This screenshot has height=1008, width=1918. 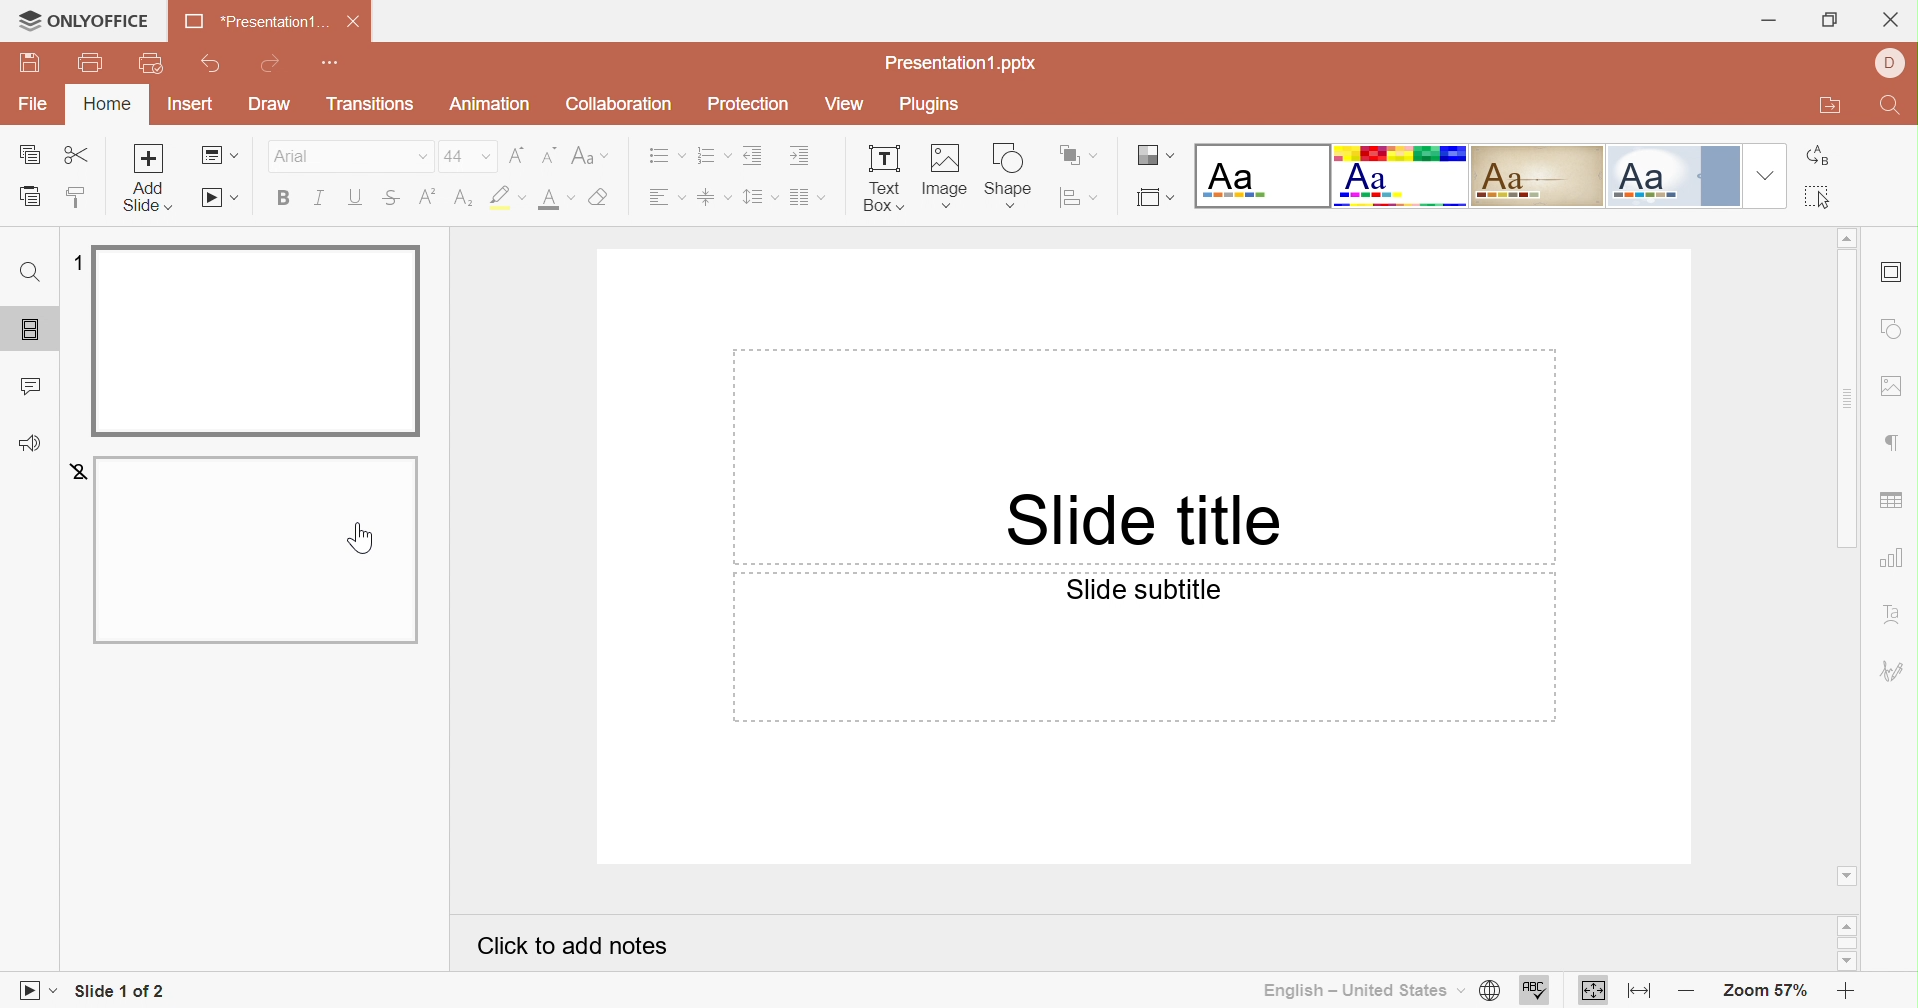 What do you see at coordinates (1491, 991) in the screenshot?
I see `Set document language` at bounding box center [1491, 991].